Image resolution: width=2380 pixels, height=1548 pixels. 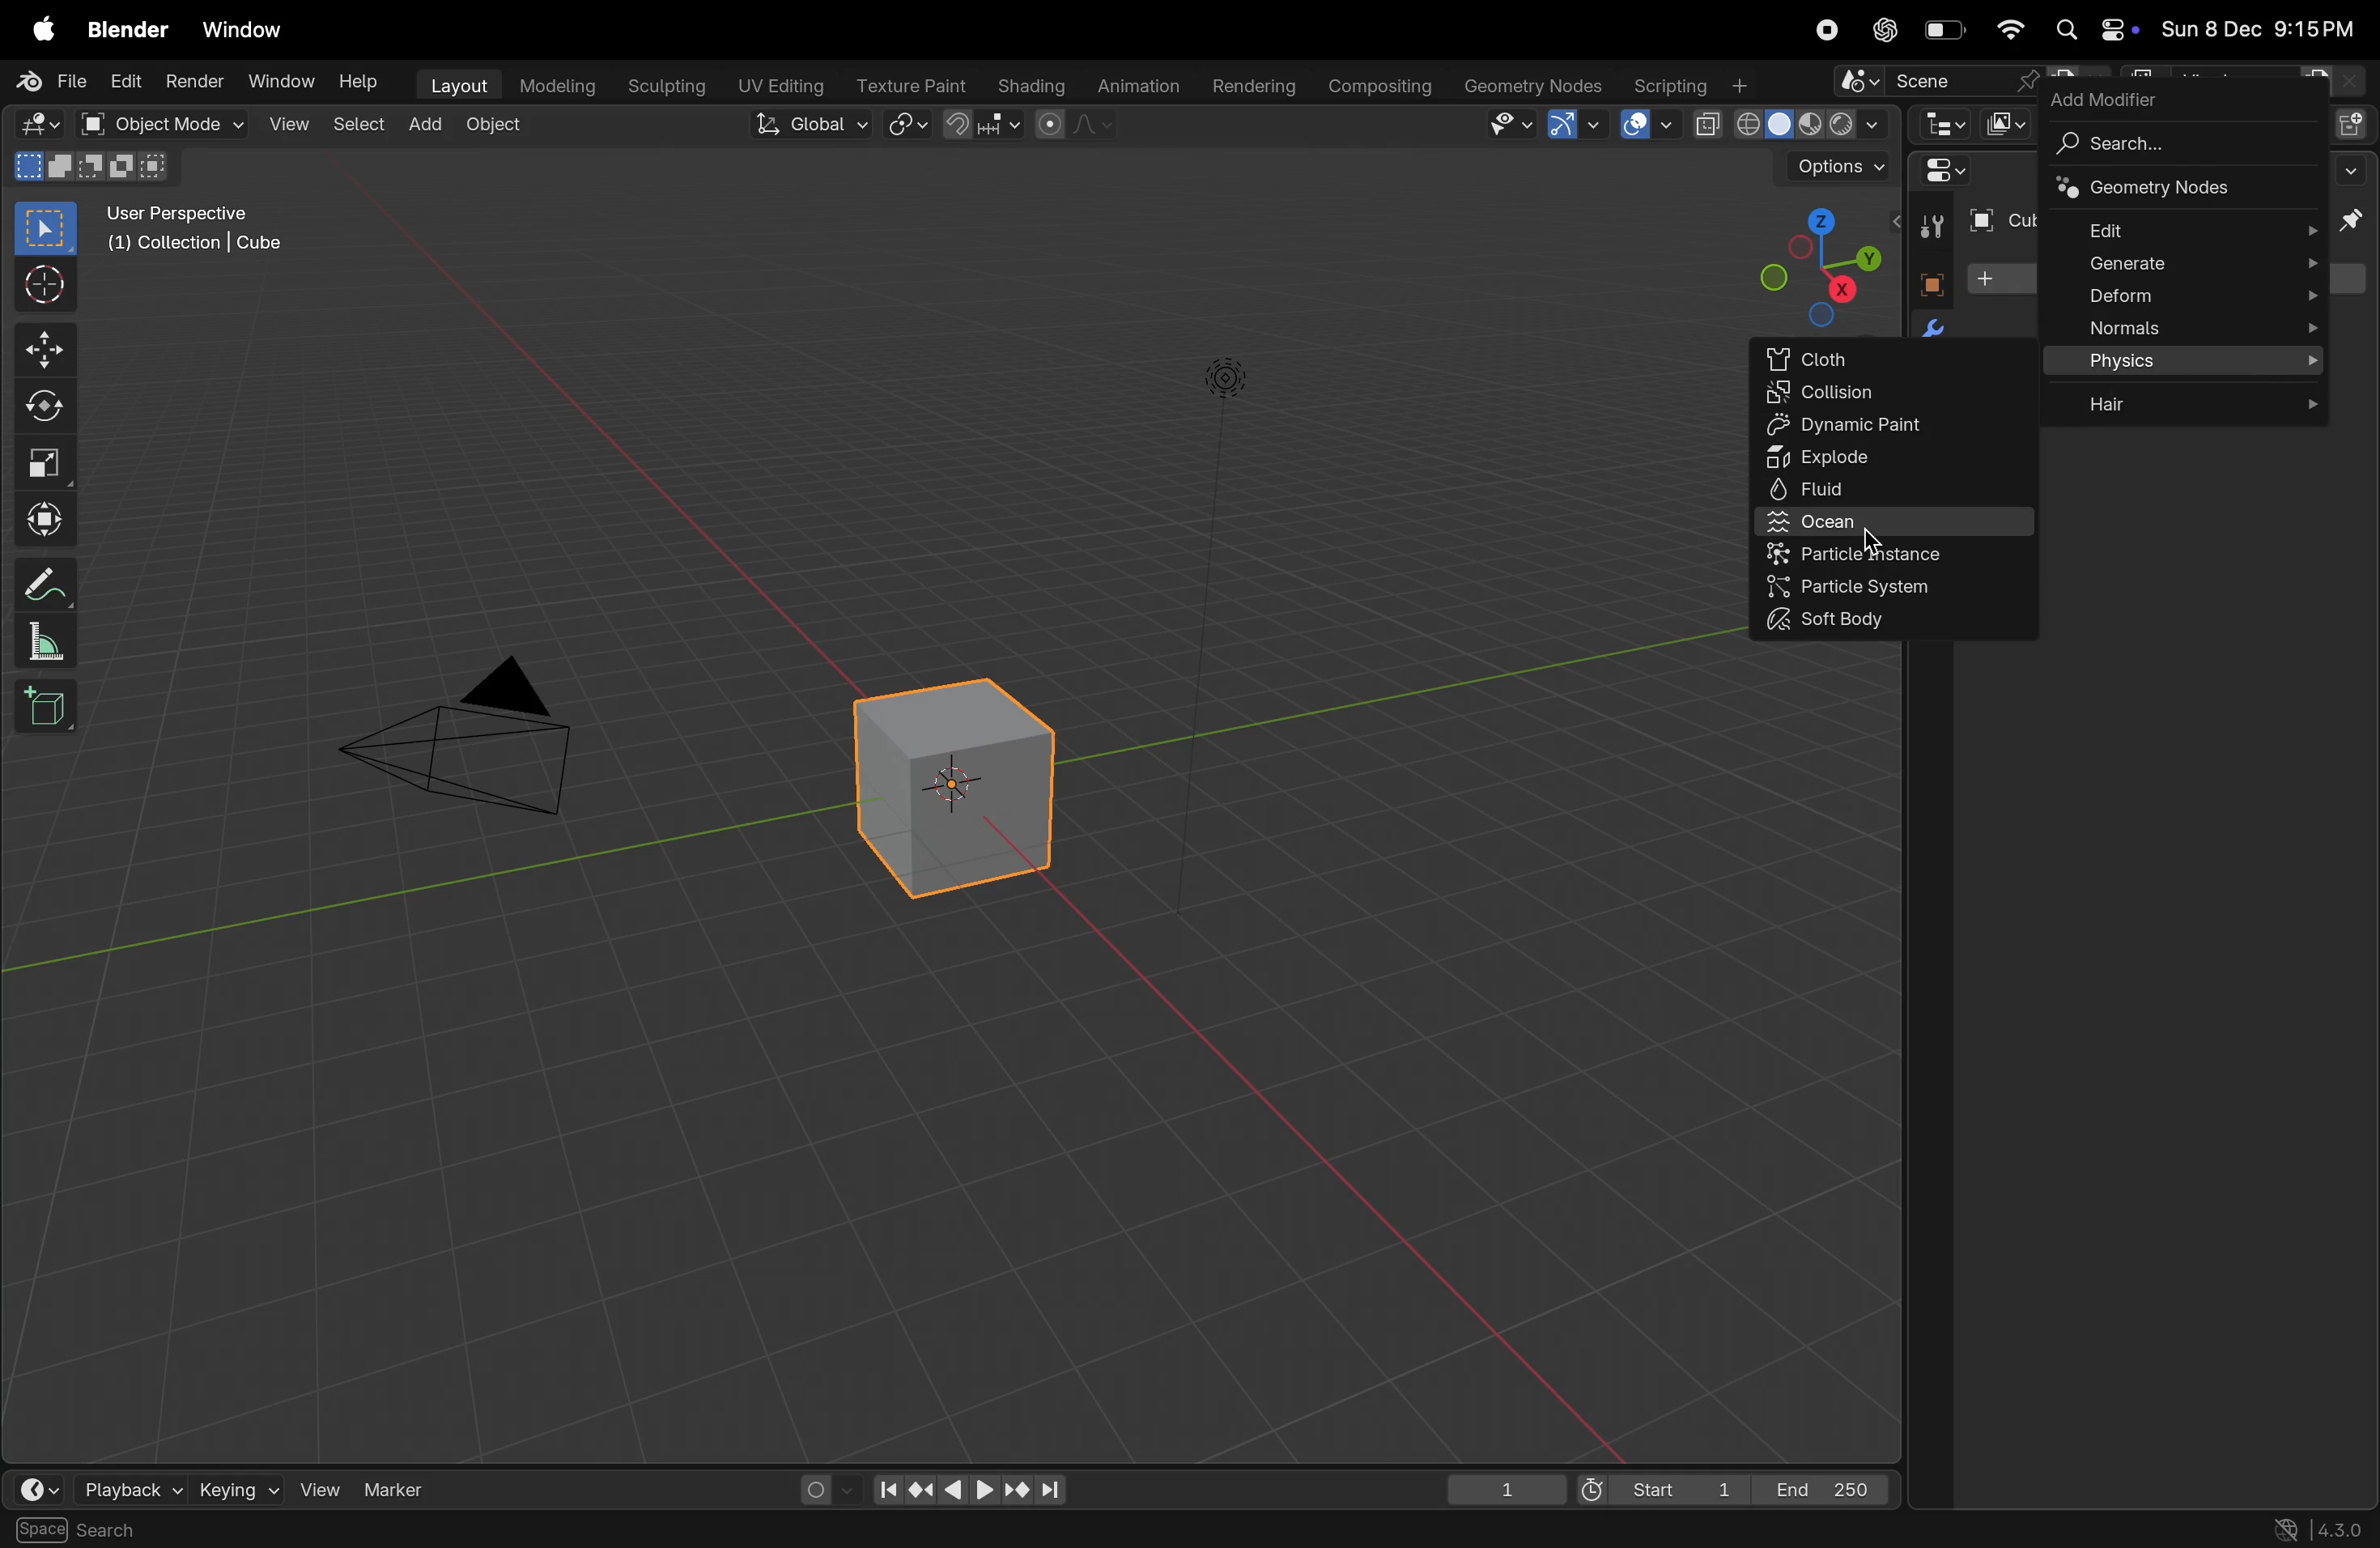 What do you see at coordinates (45, 585) in the screenshot?
I see `annotate` at bounding box center [45, 585].